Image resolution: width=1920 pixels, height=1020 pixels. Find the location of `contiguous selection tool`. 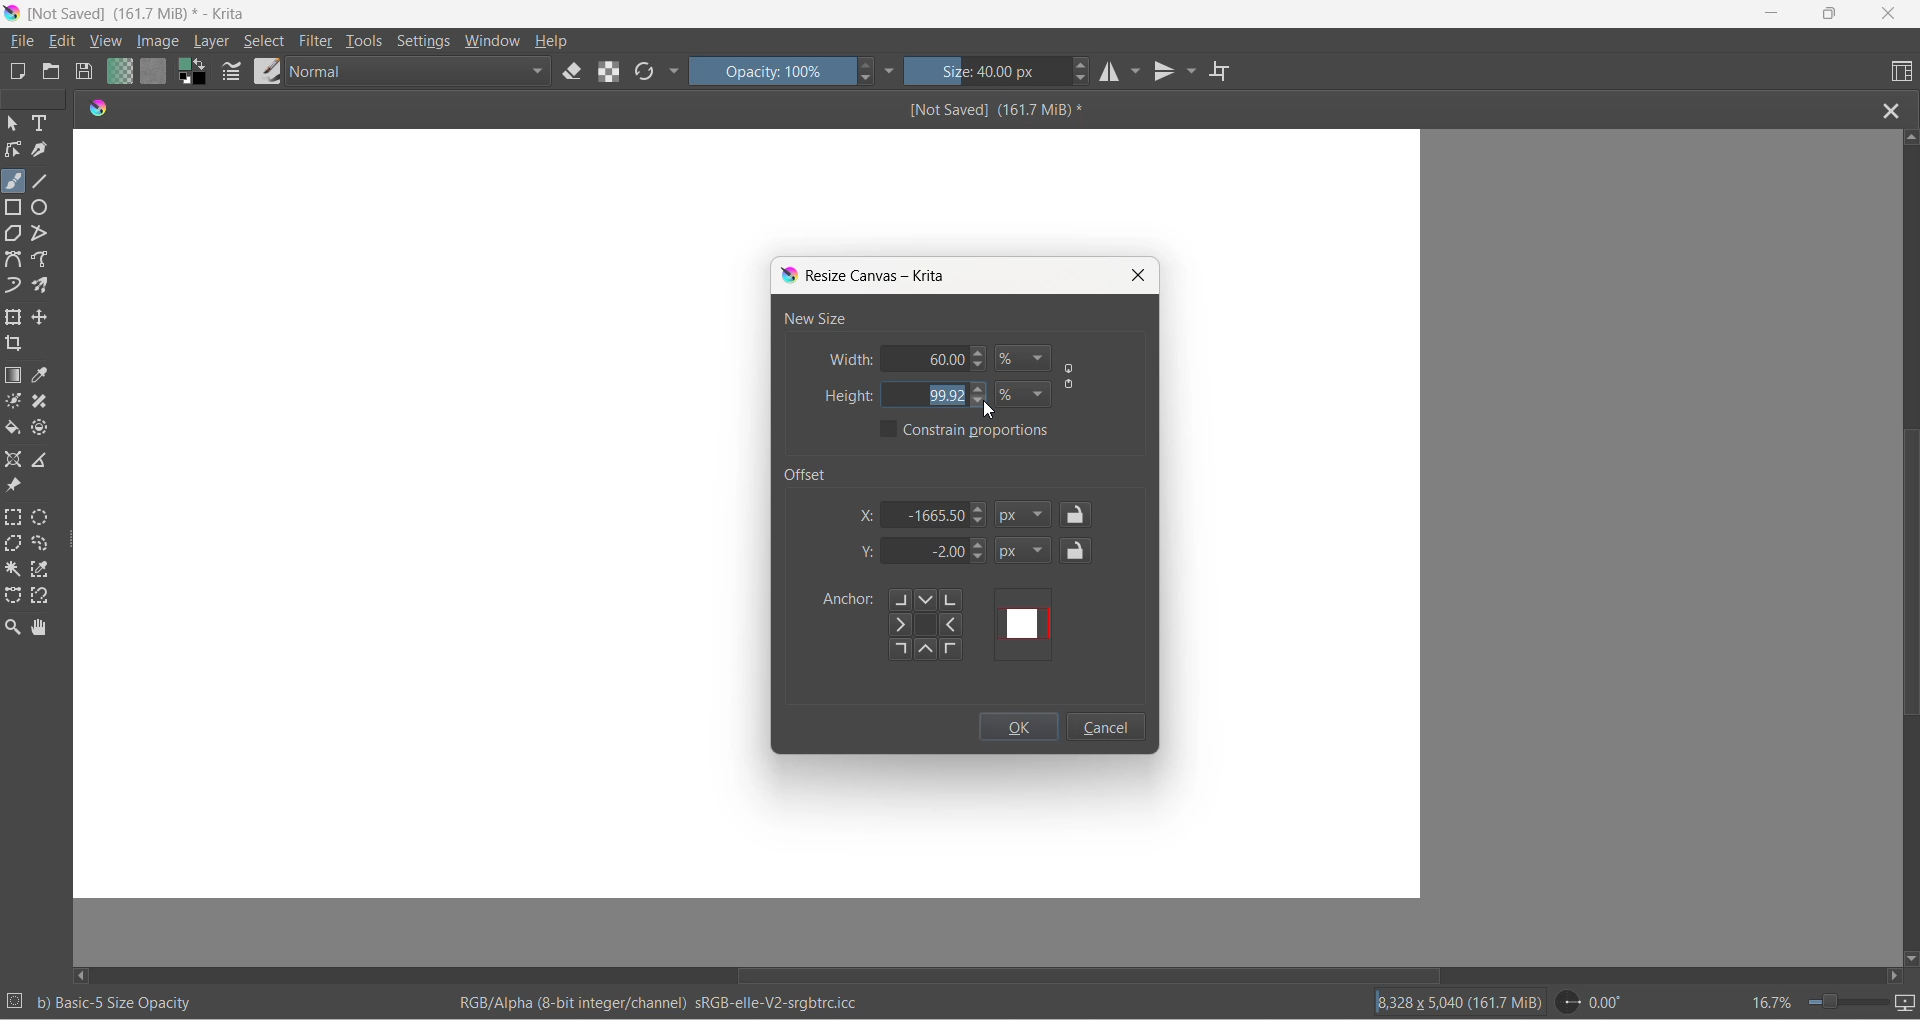

contiguous selection tool is located at coordinates (13, 568).